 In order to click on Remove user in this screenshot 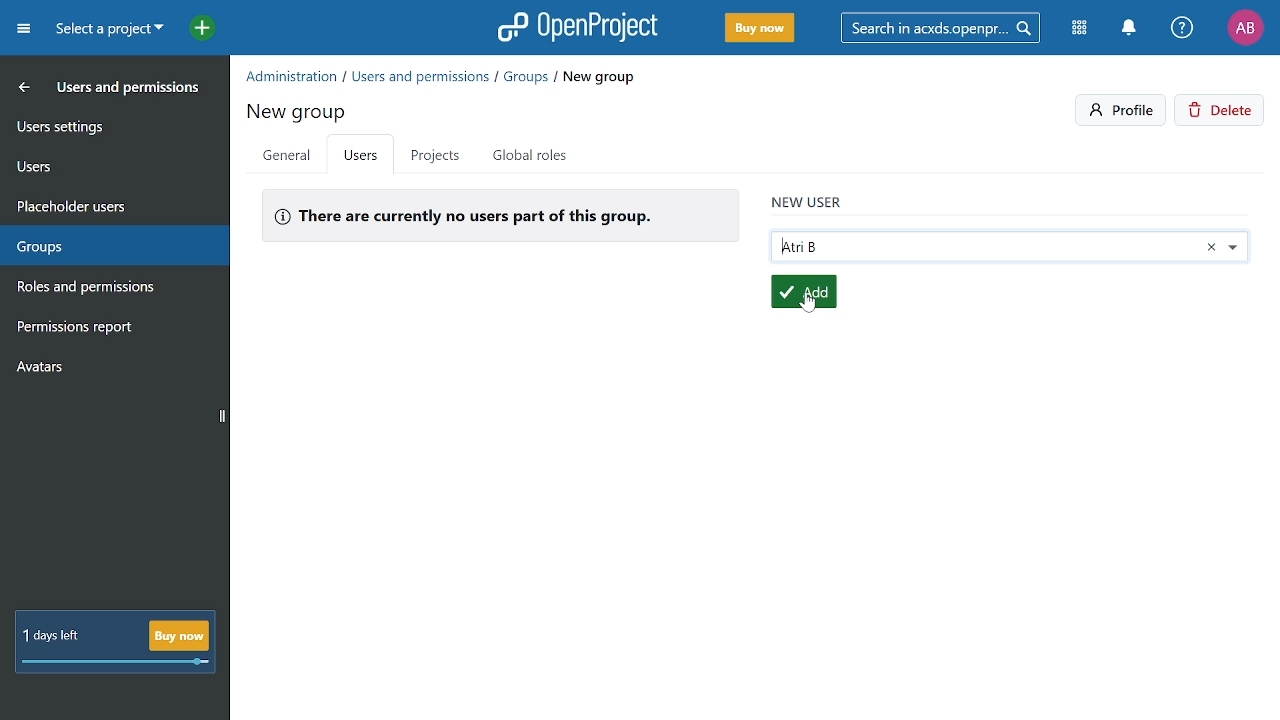, I will do `click(1211, 247)`.